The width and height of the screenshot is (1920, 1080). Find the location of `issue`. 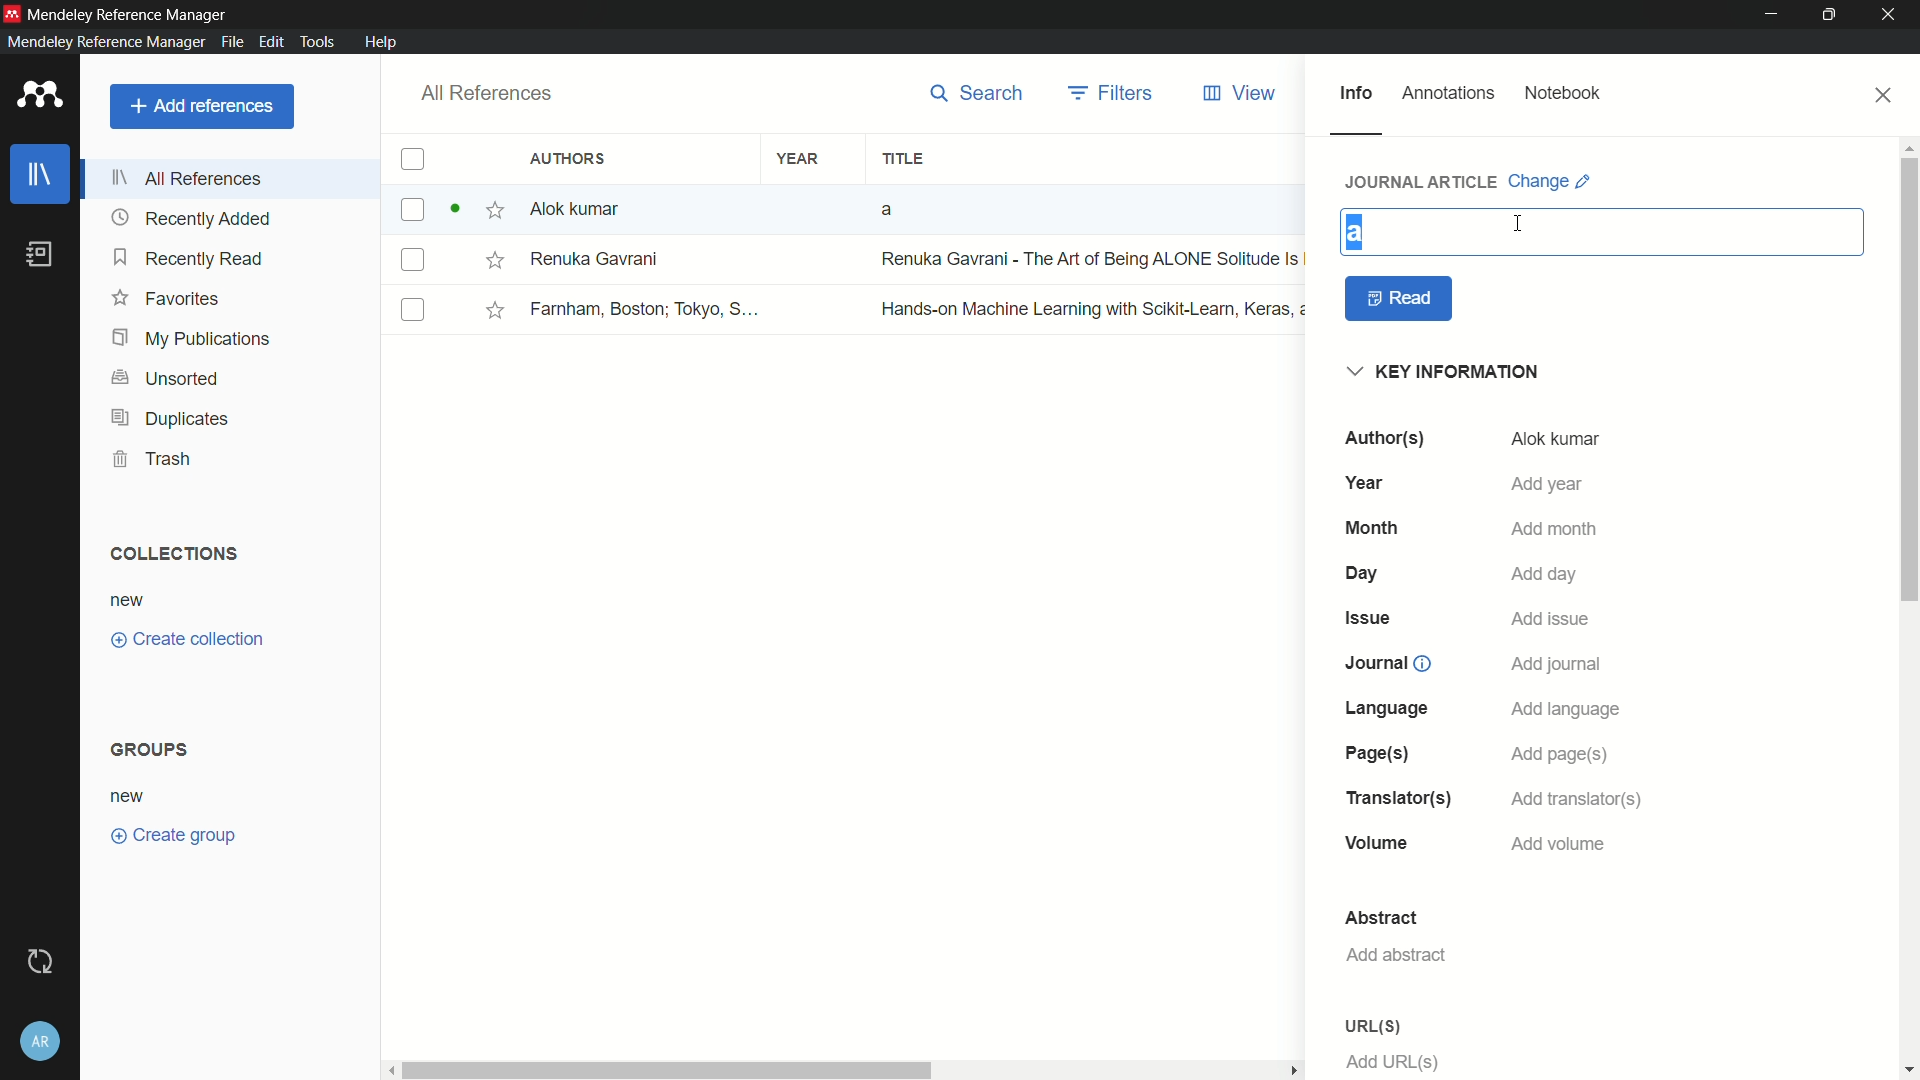

issue is located at coordinates (1371, 617).